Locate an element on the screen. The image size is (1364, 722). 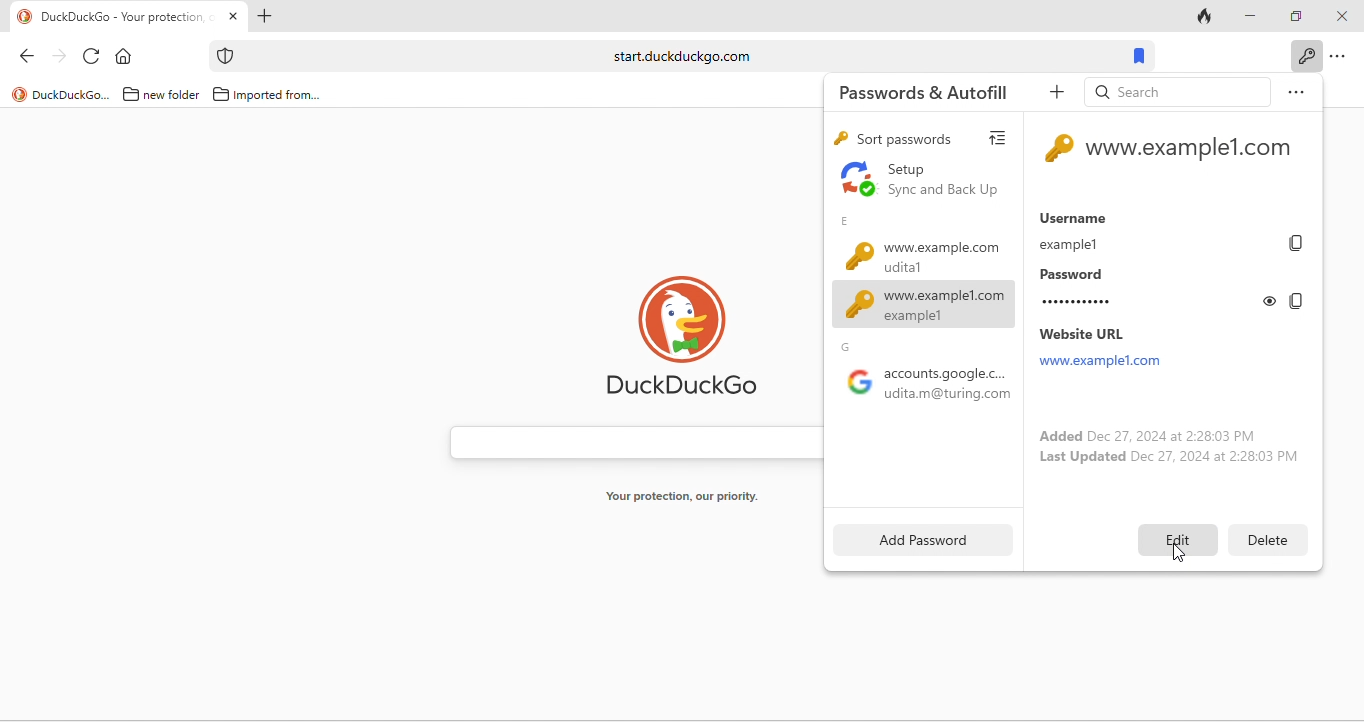
toggle show or hide password is located at coordinates (1271, 301).